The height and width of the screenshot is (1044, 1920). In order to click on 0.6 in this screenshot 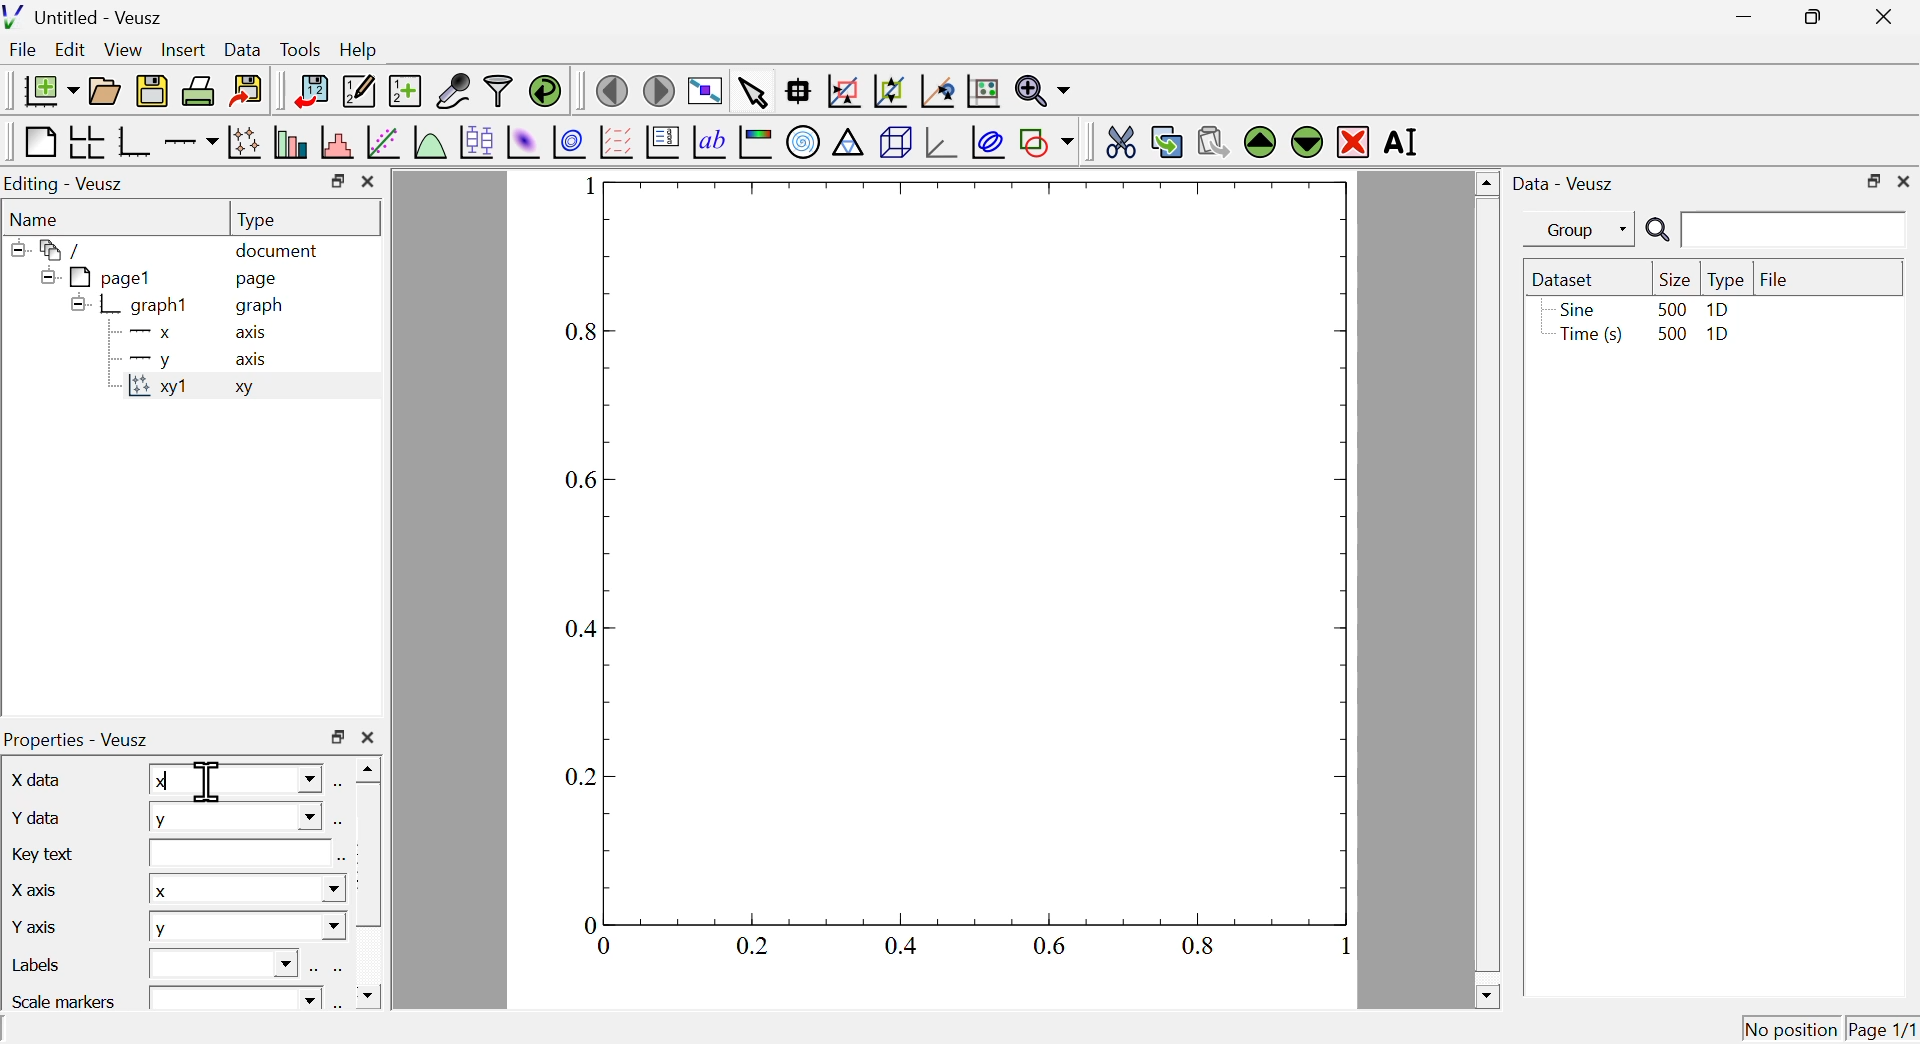, I will do `click(585, 480)`.